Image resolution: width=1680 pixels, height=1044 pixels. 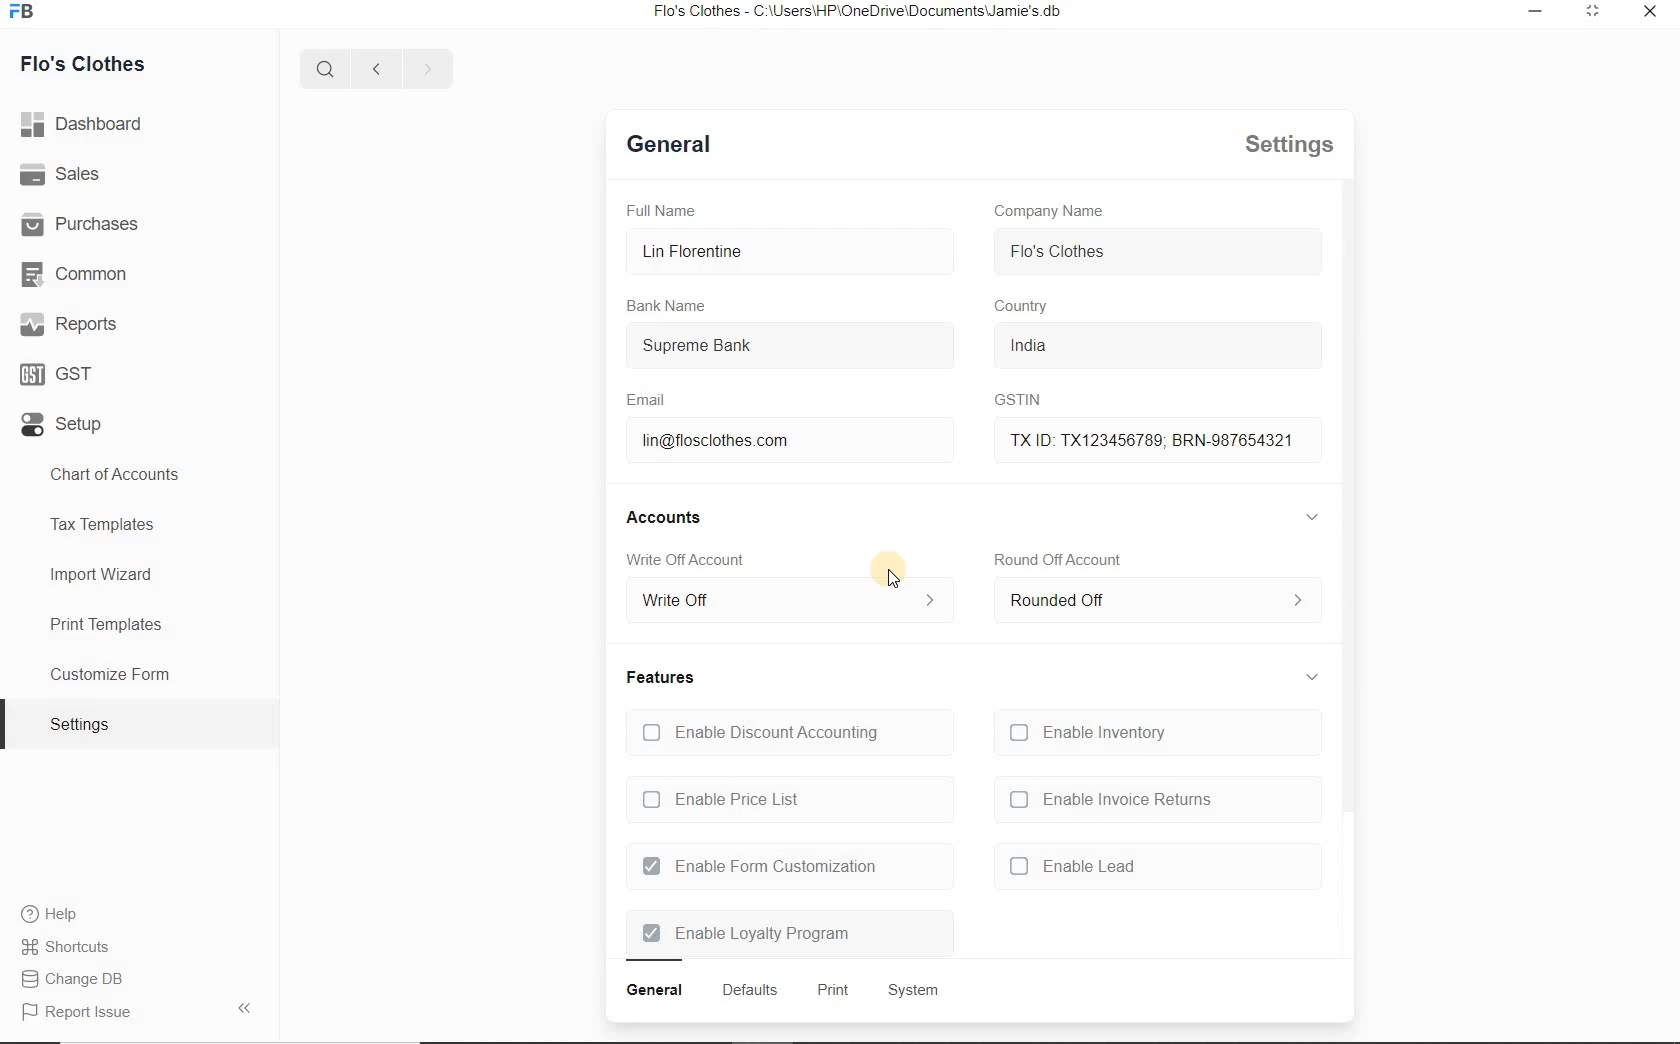 I want to click on lin@flosclothes.com, so click(x=789, y=442).